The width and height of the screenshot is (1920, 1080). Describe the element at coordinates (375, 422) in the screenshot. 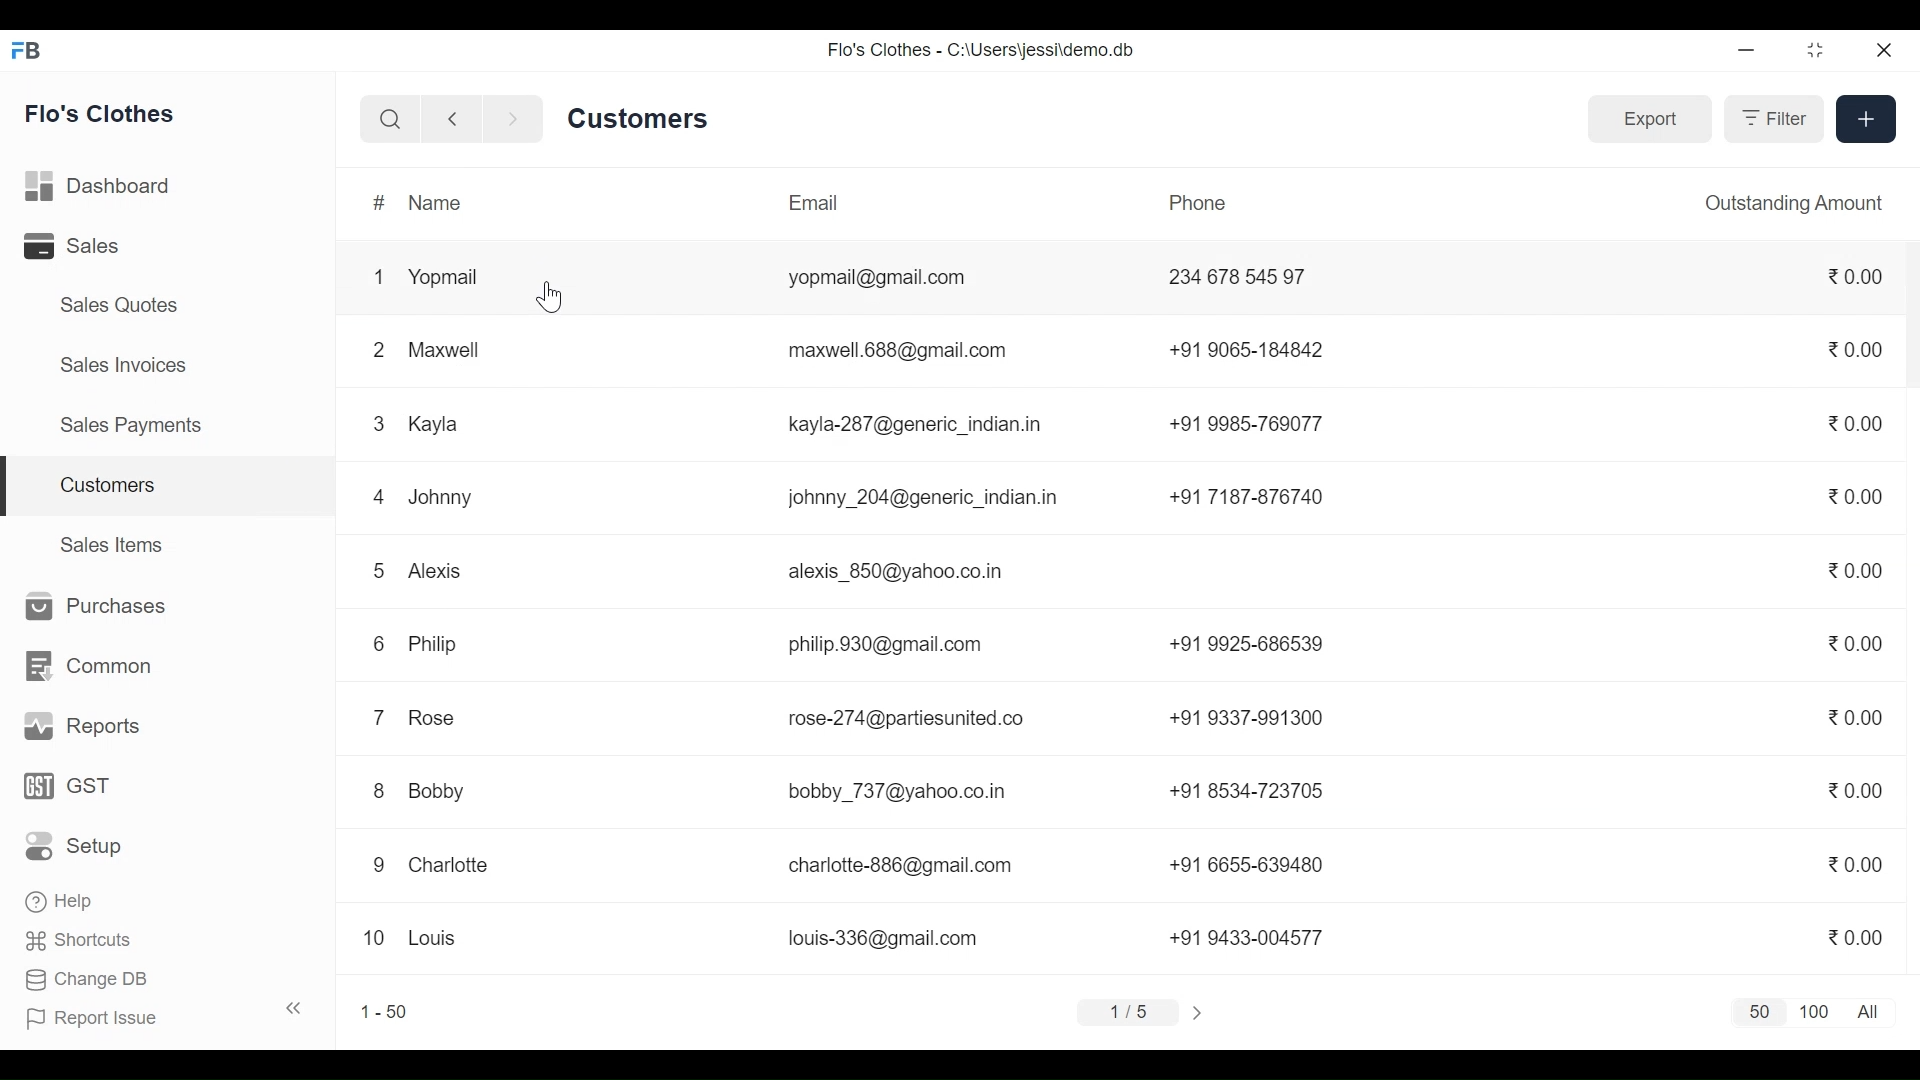

I see `3` at that location.